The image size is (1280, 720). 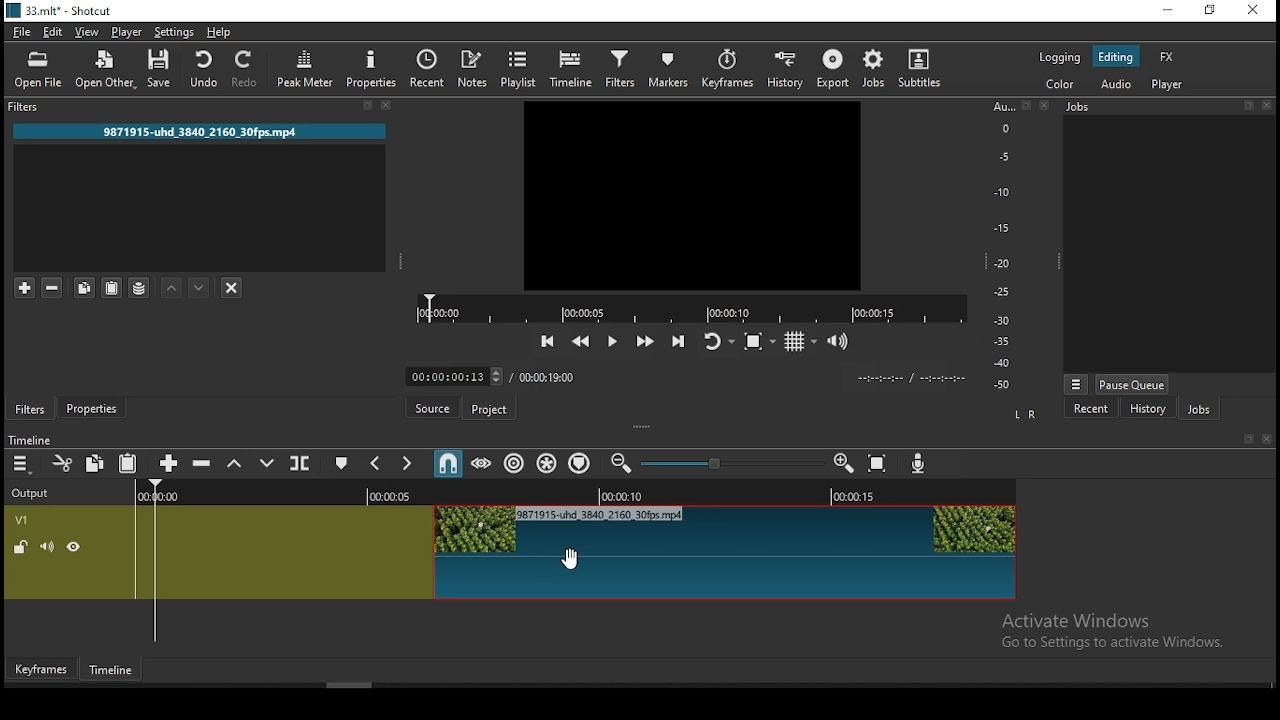 What do you see at coordinates (84, 284) in the screenshot?
I see `copy selected filter` at bounding box center [84, 284].